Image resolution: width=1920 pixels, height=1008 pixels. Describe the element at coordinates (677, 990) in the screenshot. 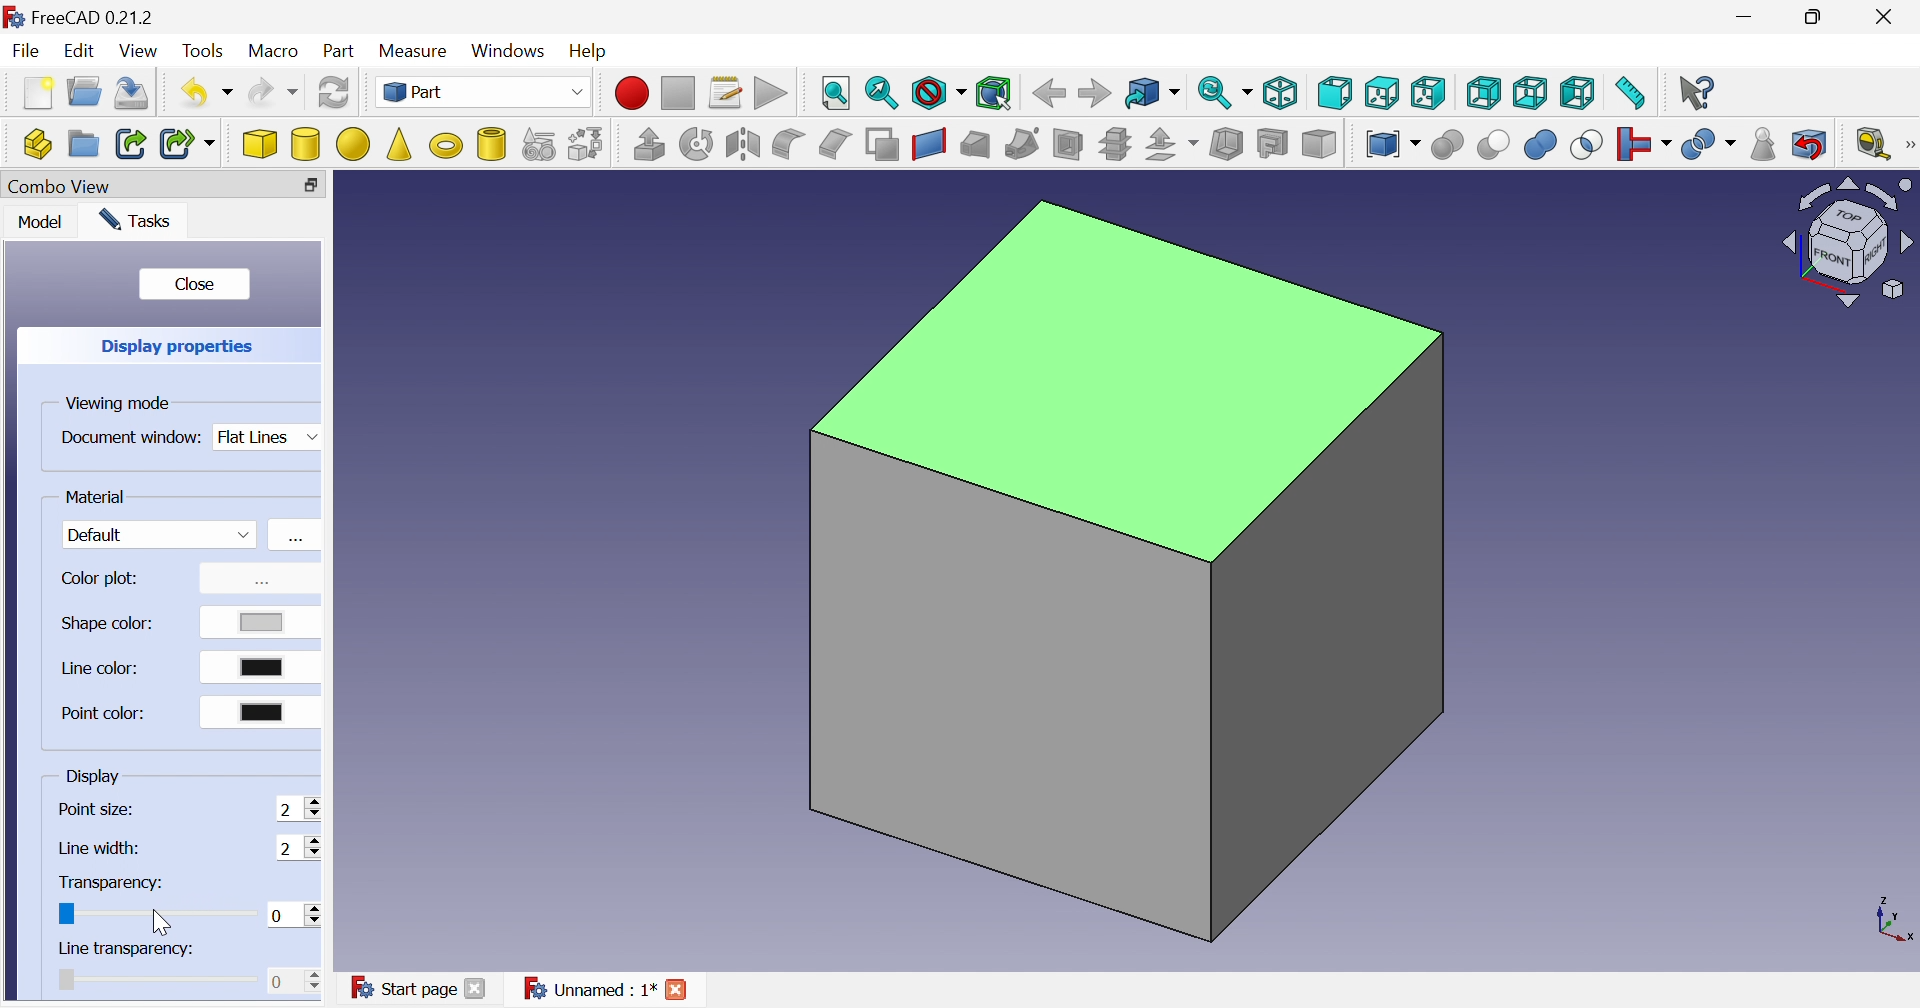

I see `Close` at that location.